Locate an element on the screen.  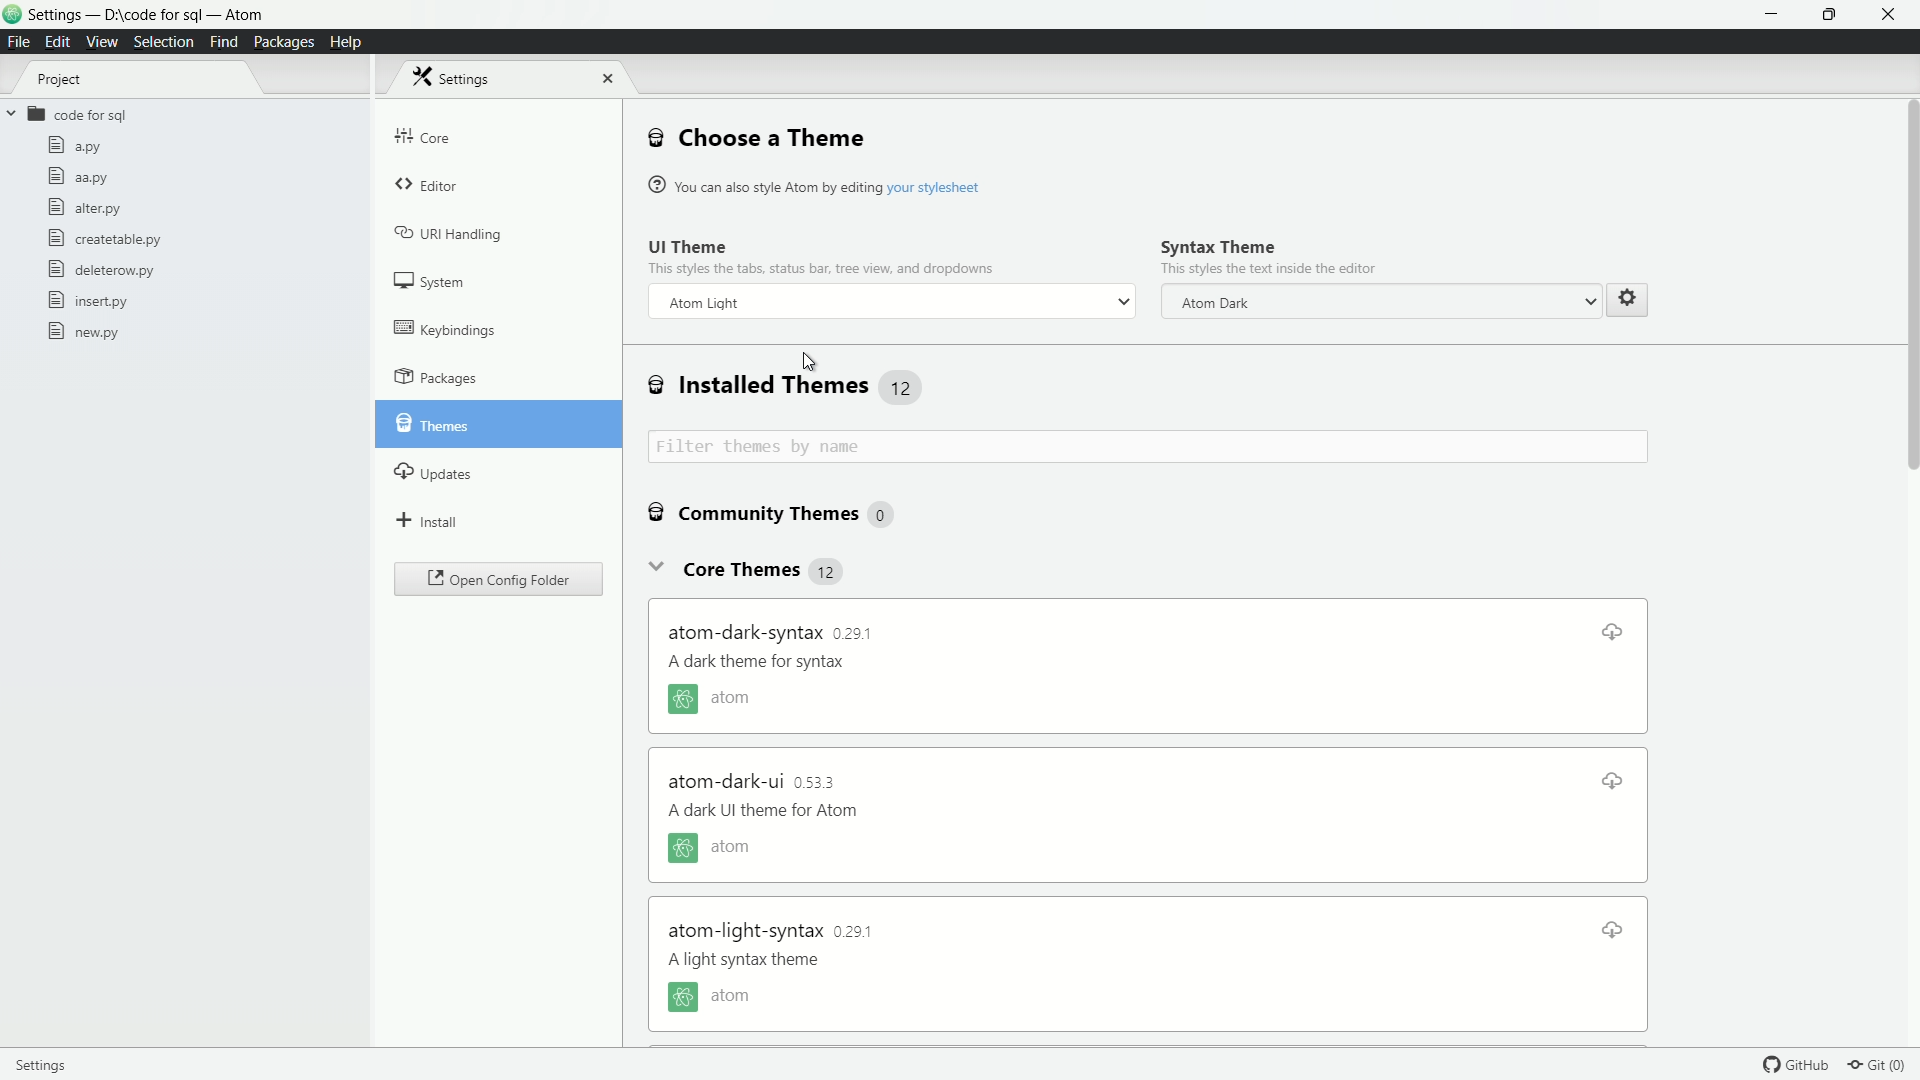
settings is located at coordinates (1625, 297).